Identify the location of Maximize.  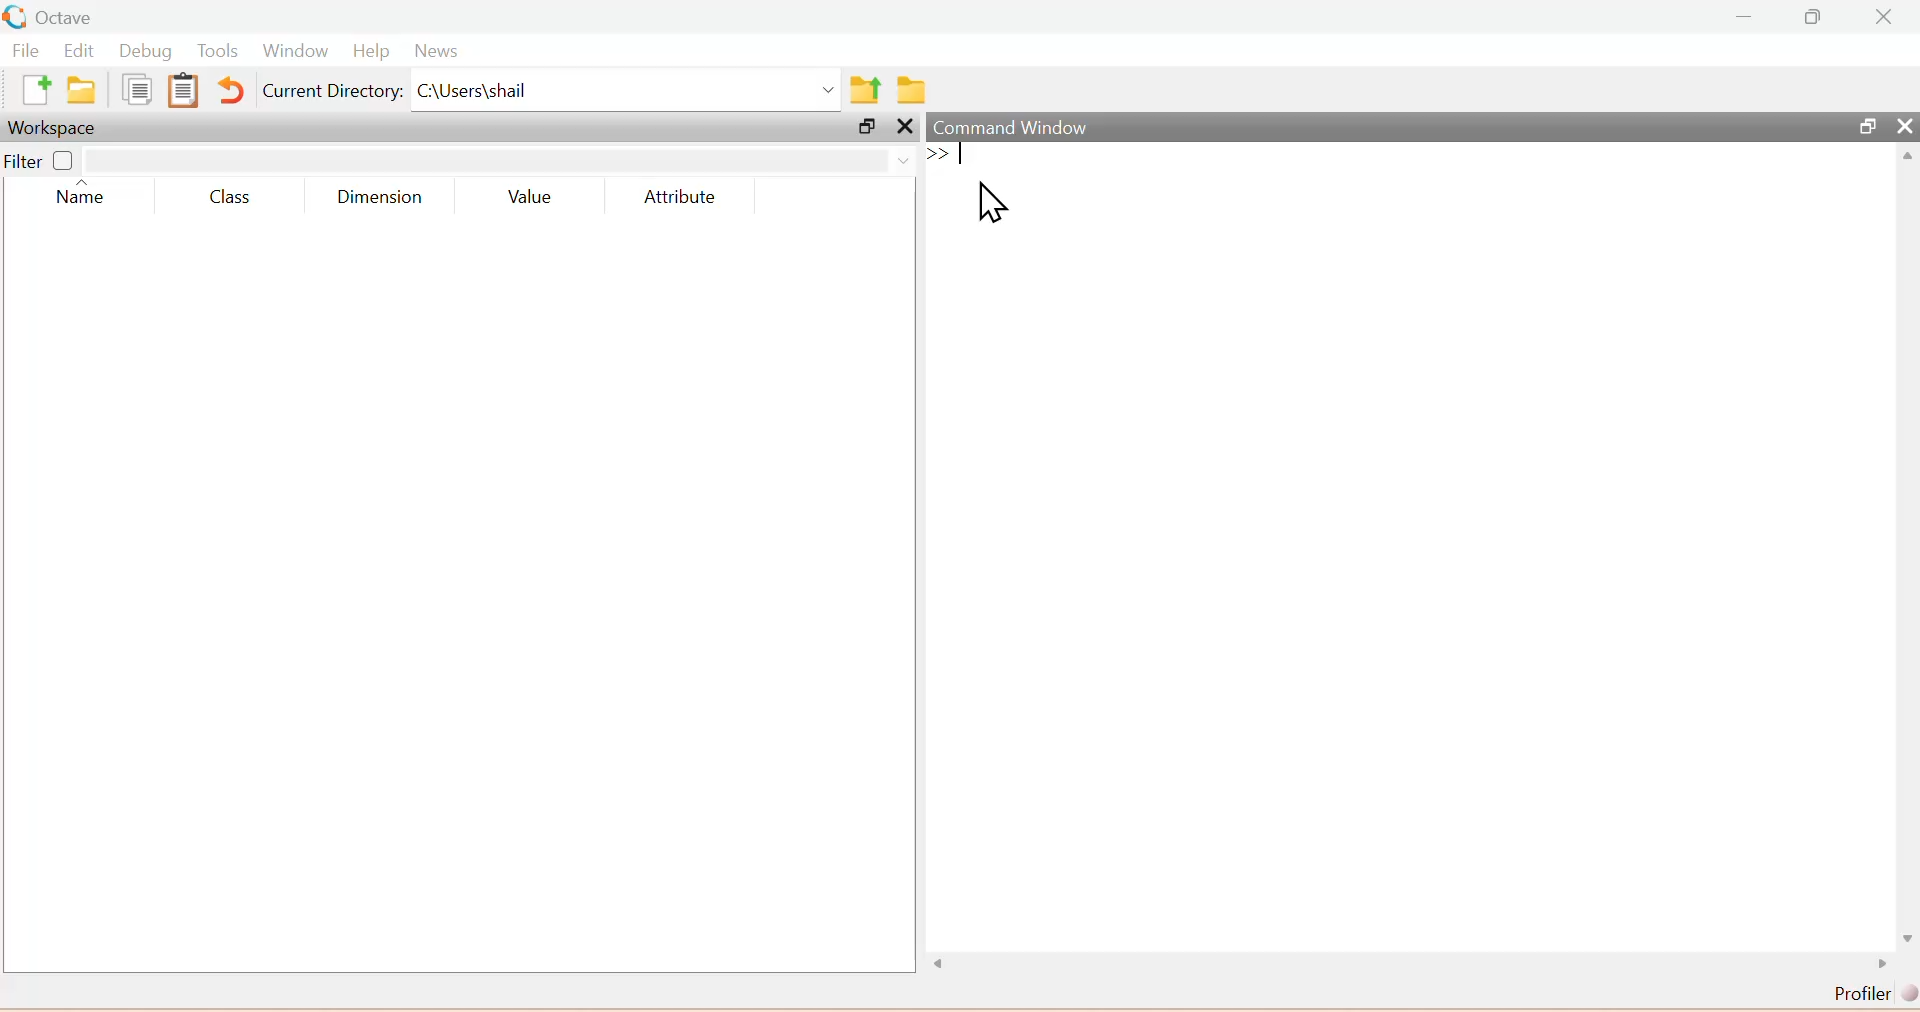
(1816, 17).